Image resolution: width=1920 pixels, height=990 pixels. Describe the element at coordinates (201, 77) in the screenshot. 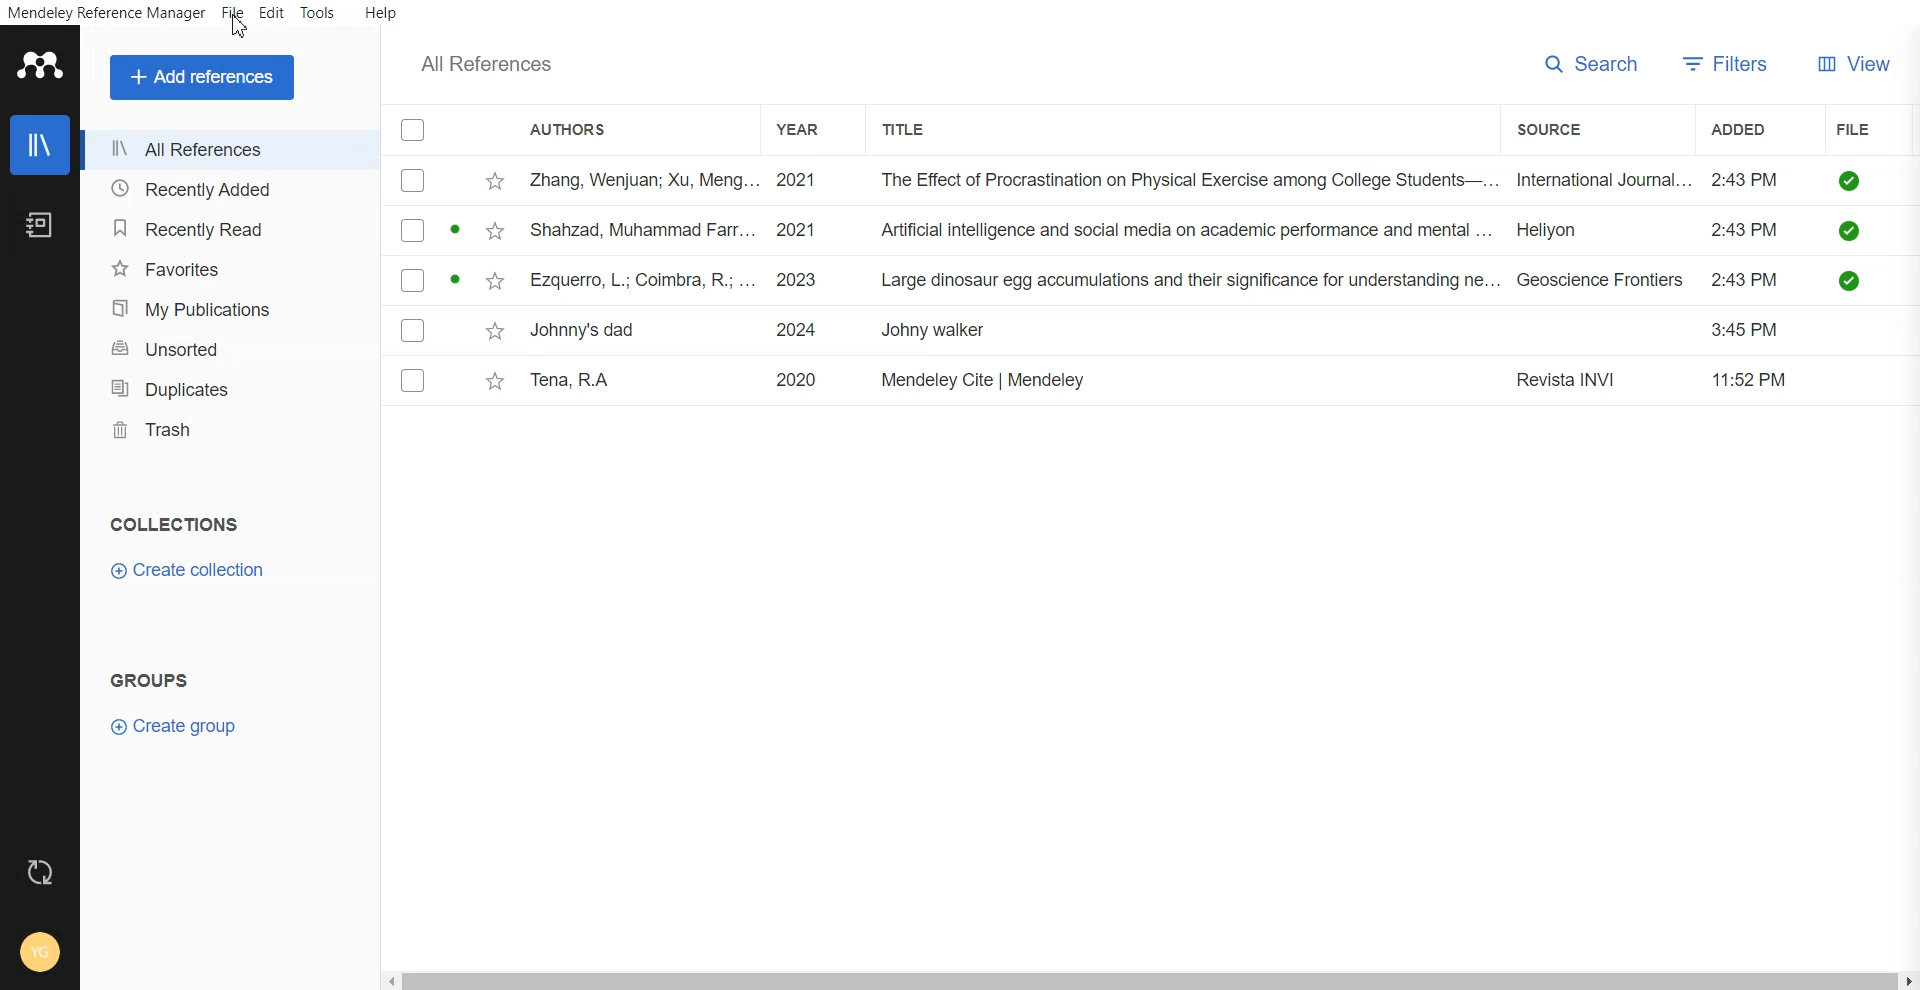

I see `Add references` at that location.